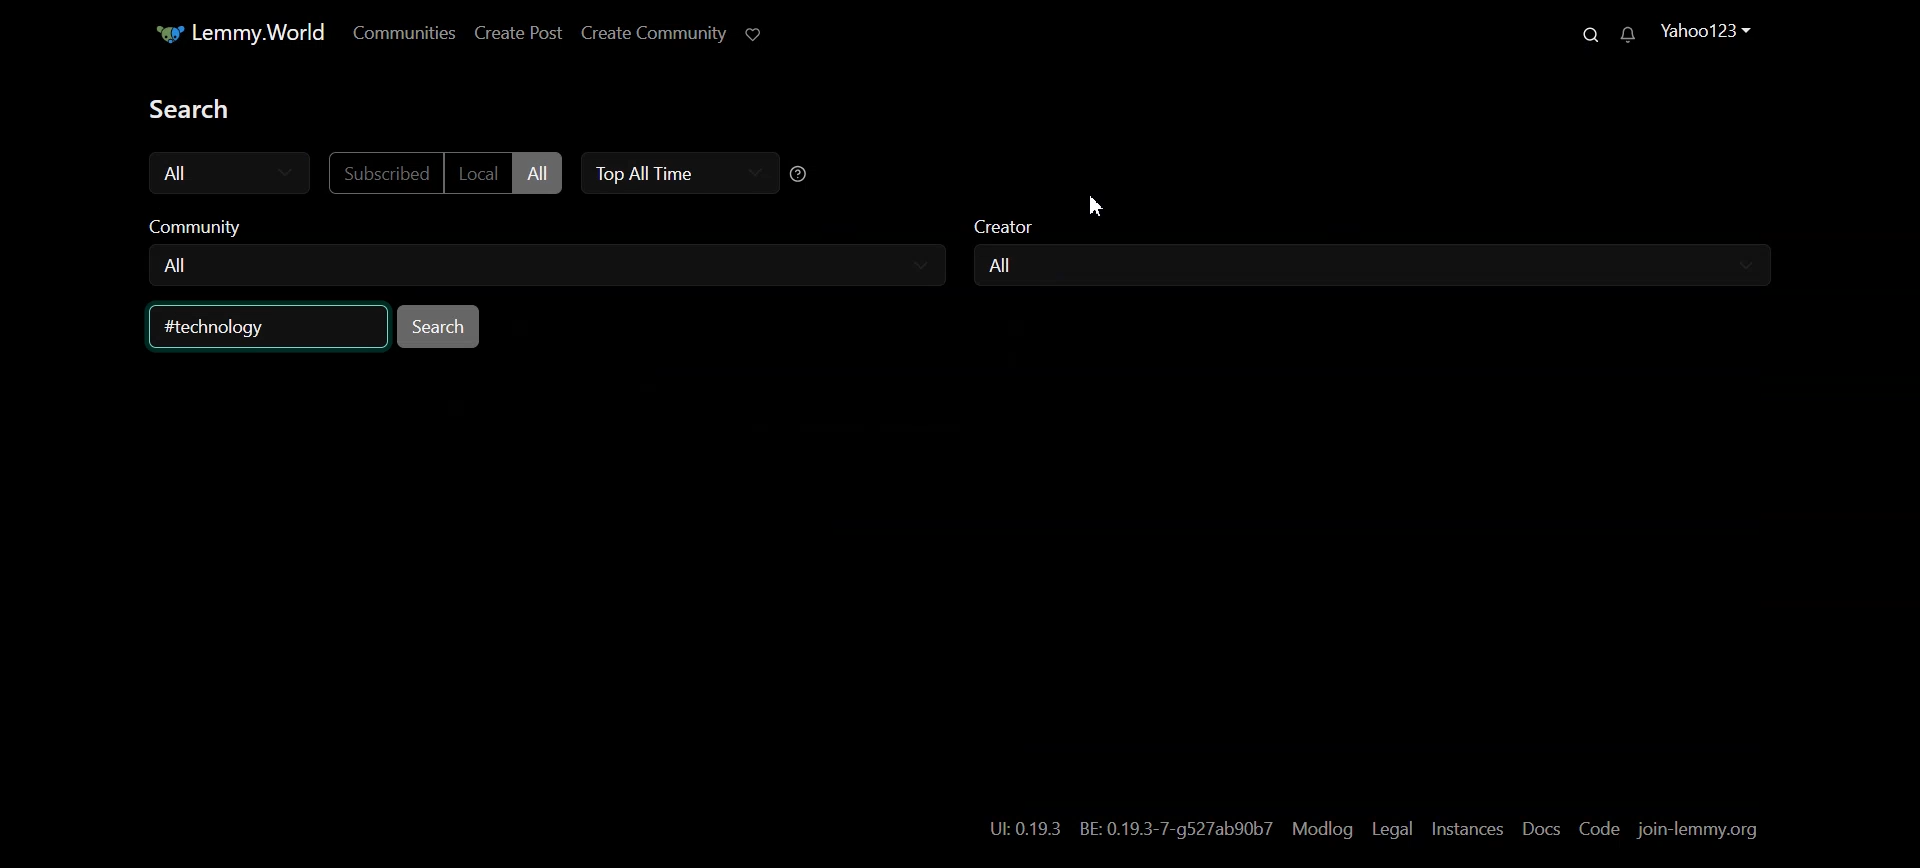 This screenshot has height=868, width=1920. What do you see at coordinates (1468, 831) in the screenshot?
I see `Instances` at bounding box center [1468, 831].